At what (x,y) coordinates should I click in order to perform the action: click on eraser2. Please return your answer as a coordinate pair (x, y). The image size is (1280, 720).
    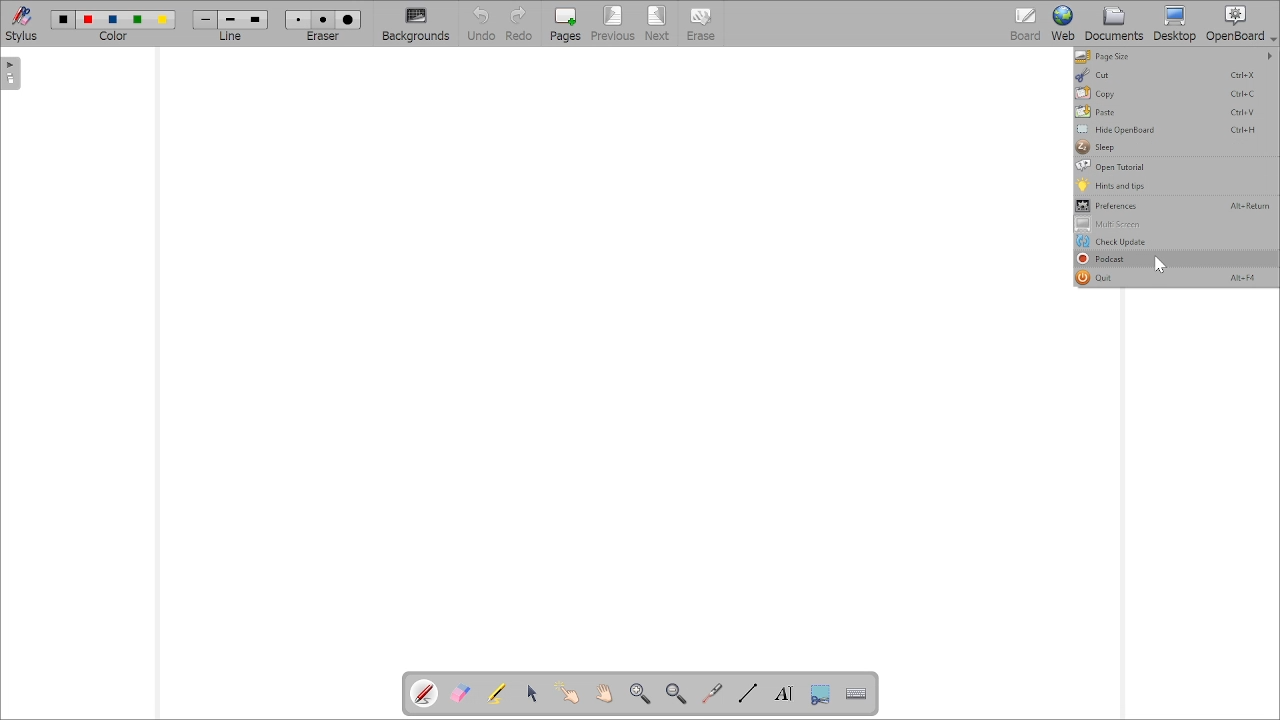
    Looking at the image, I should click on (325, 19).